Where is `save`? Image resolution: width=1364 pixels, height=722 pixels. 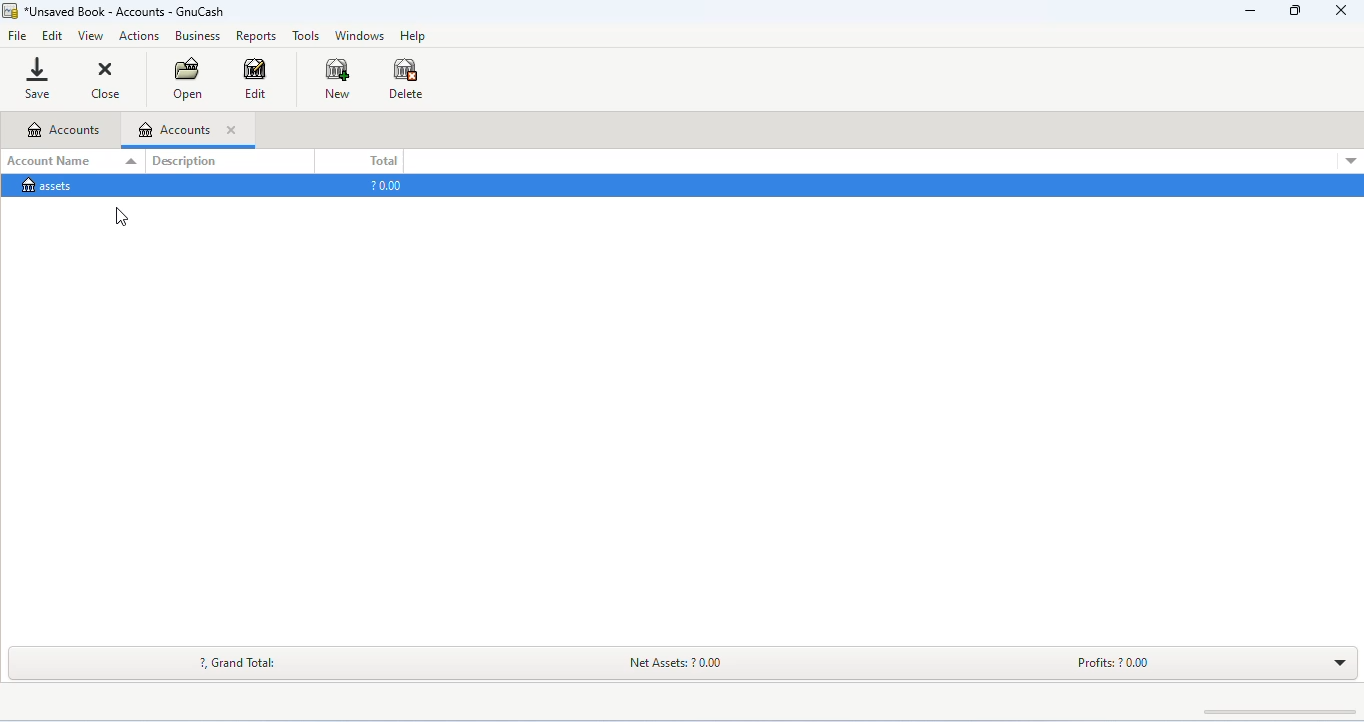
save is located at coordinates (41, 78).